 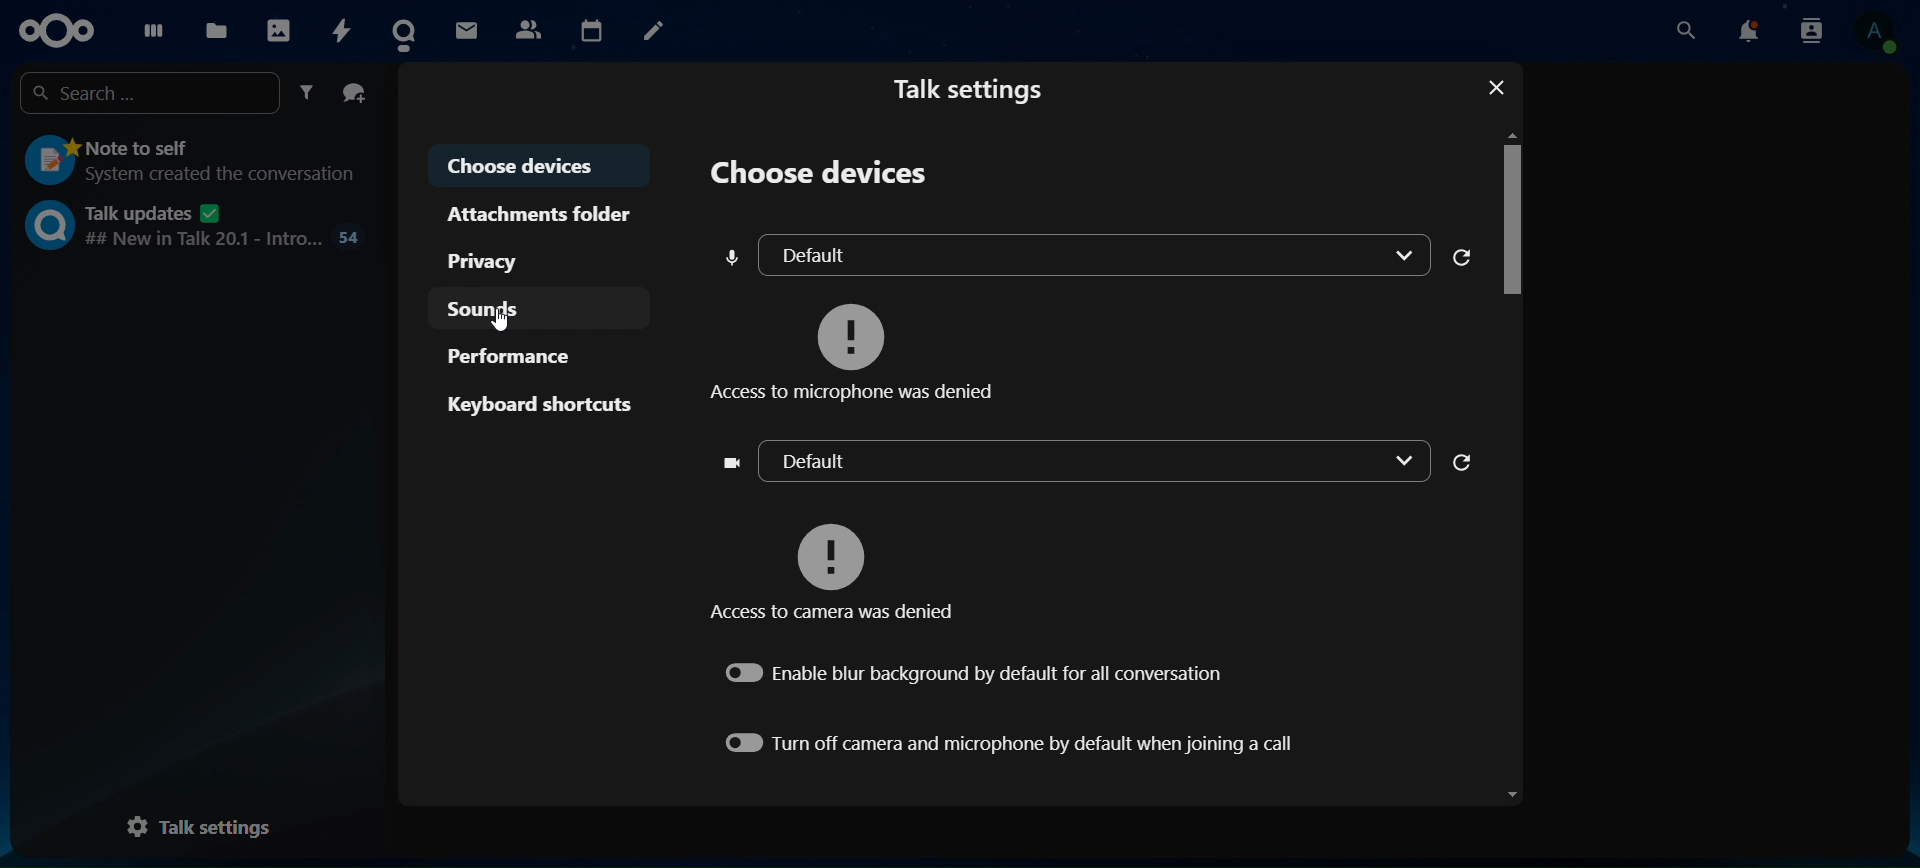 What do you see at coordinates (1873, 34) in the screenshot?
I see `view profile` at bounding box center [1873, 34].